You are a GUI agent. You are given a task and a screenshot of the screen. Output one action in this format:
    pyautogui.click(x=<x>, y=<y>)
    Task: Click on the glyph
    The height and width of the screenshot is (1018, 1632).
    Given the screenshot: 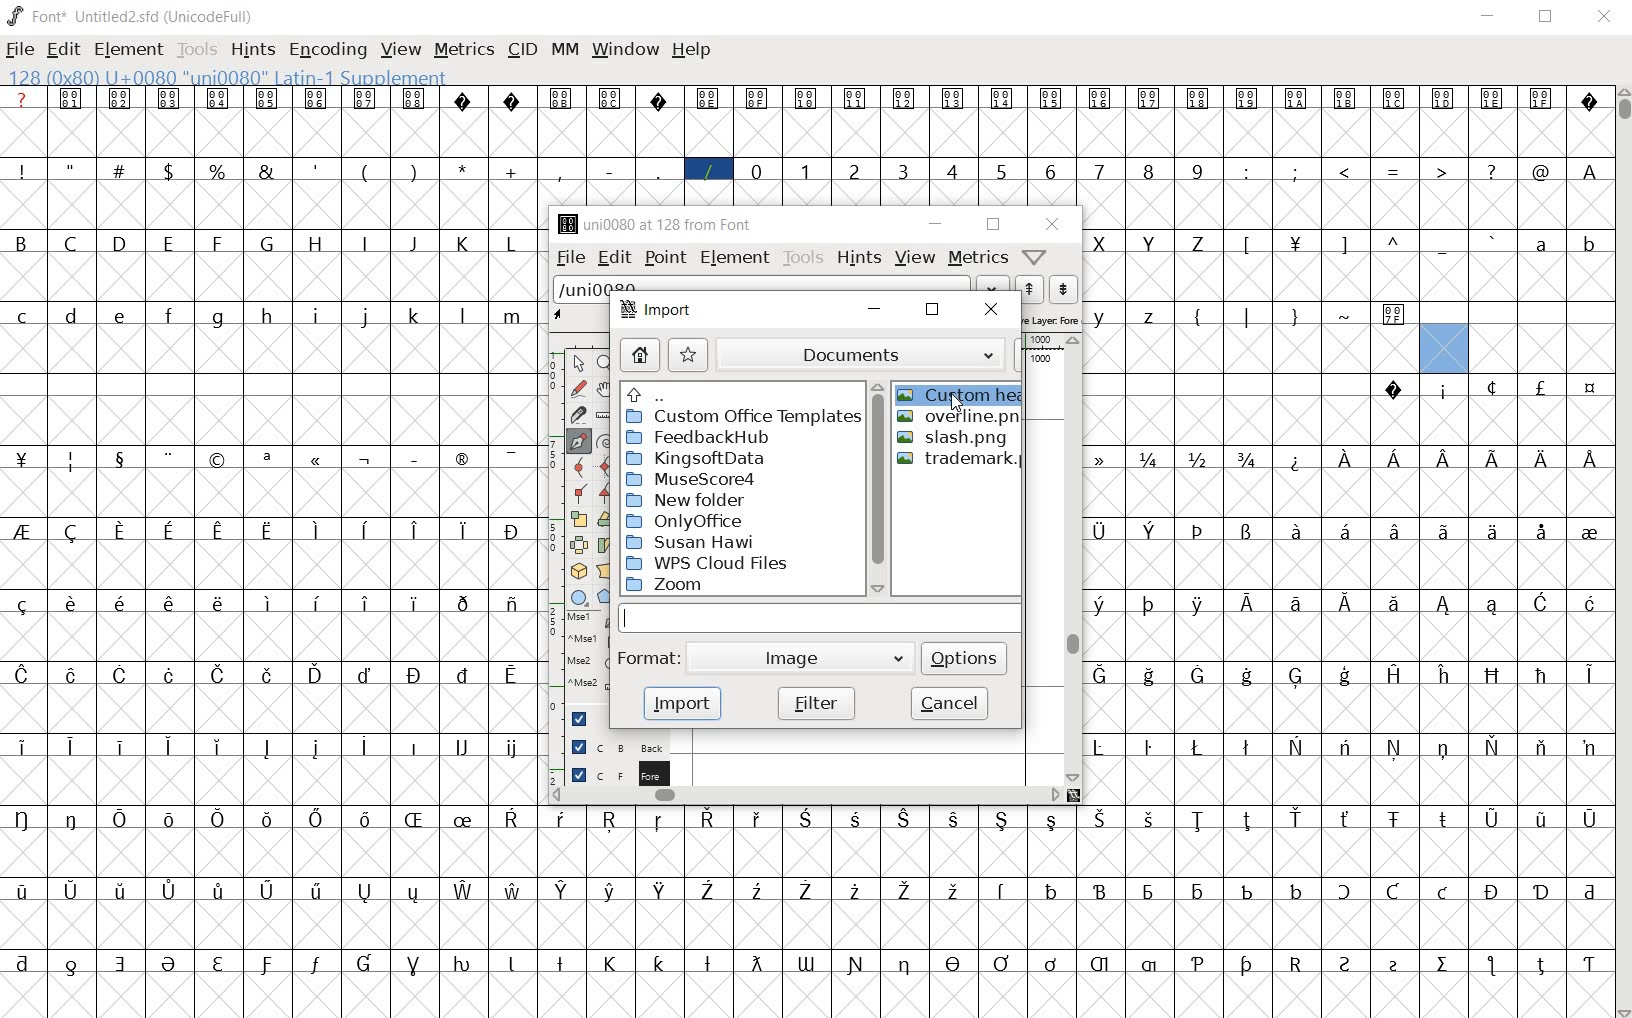 What is the action you would take?
    pyautogui.click(x=1590, y=675)
    